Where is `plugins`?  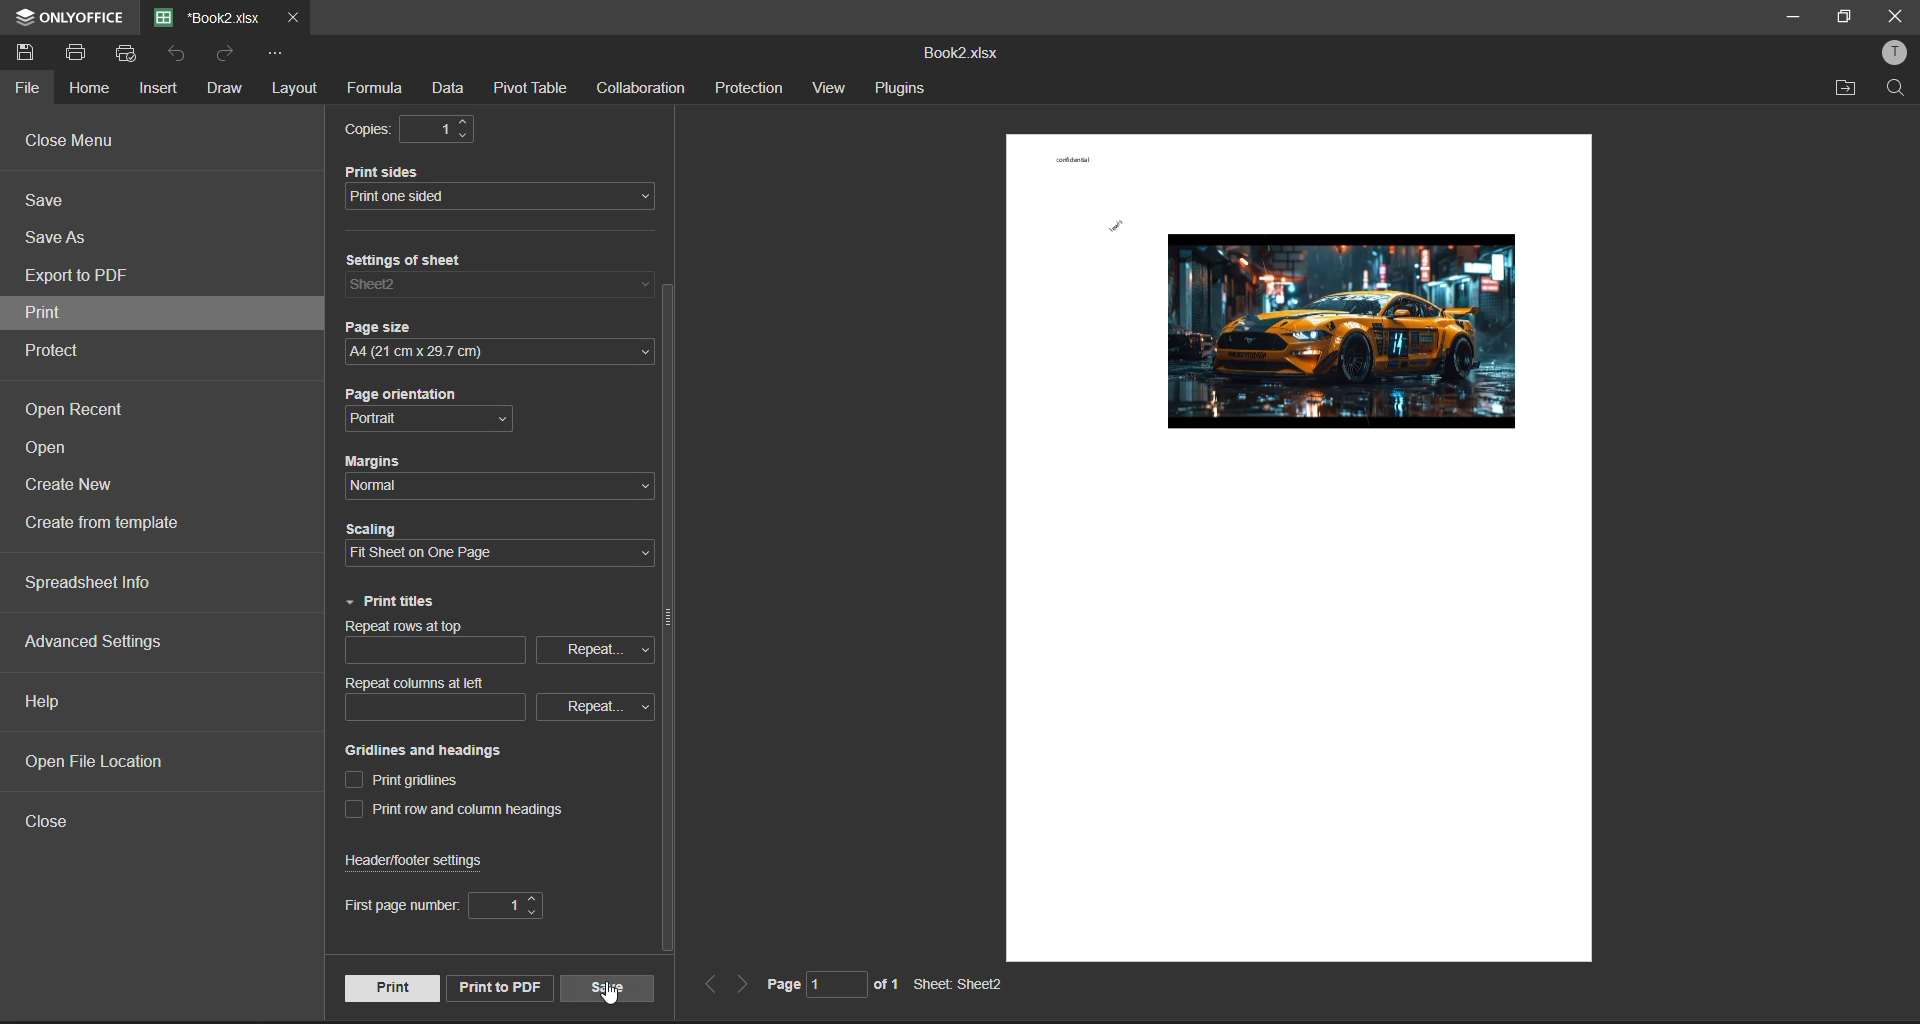 plugins is located at coordinates (899, 91).